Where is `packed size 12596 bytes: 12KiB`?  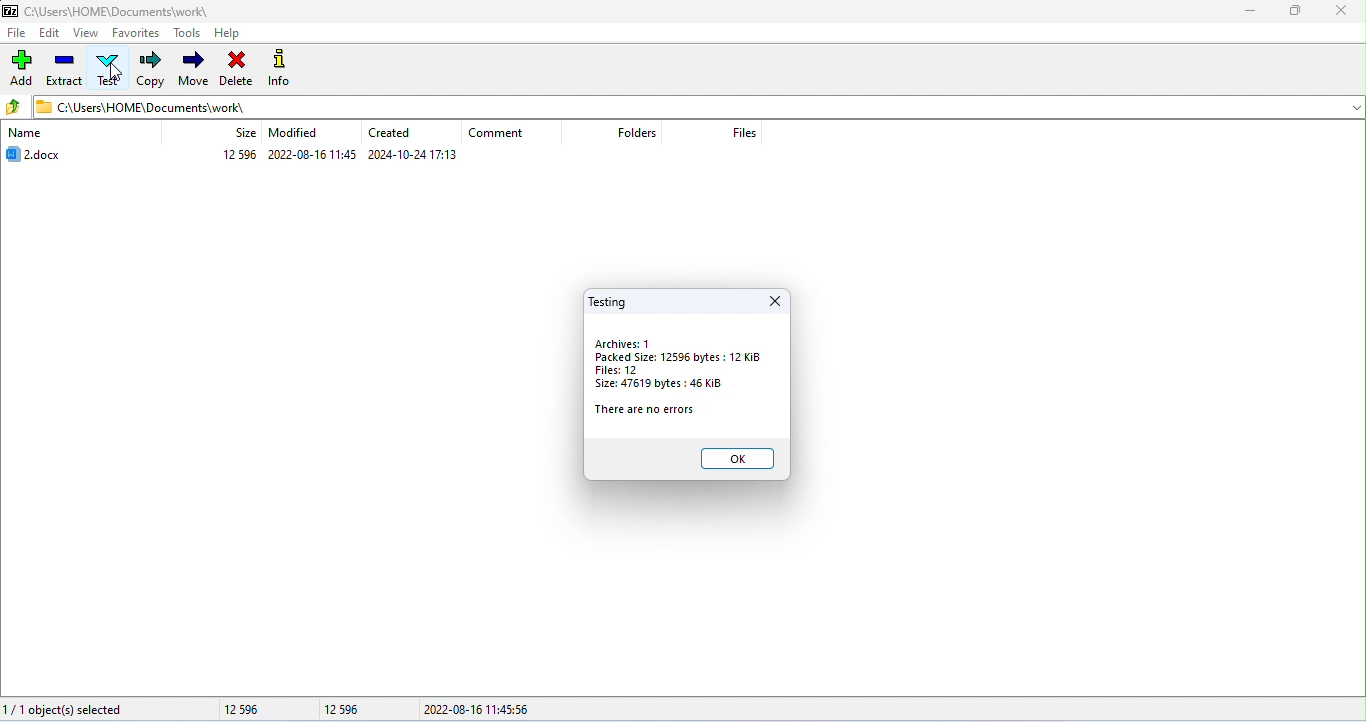
packed size 12596 bytes: 12KiB is located at coordinates (681, 357).